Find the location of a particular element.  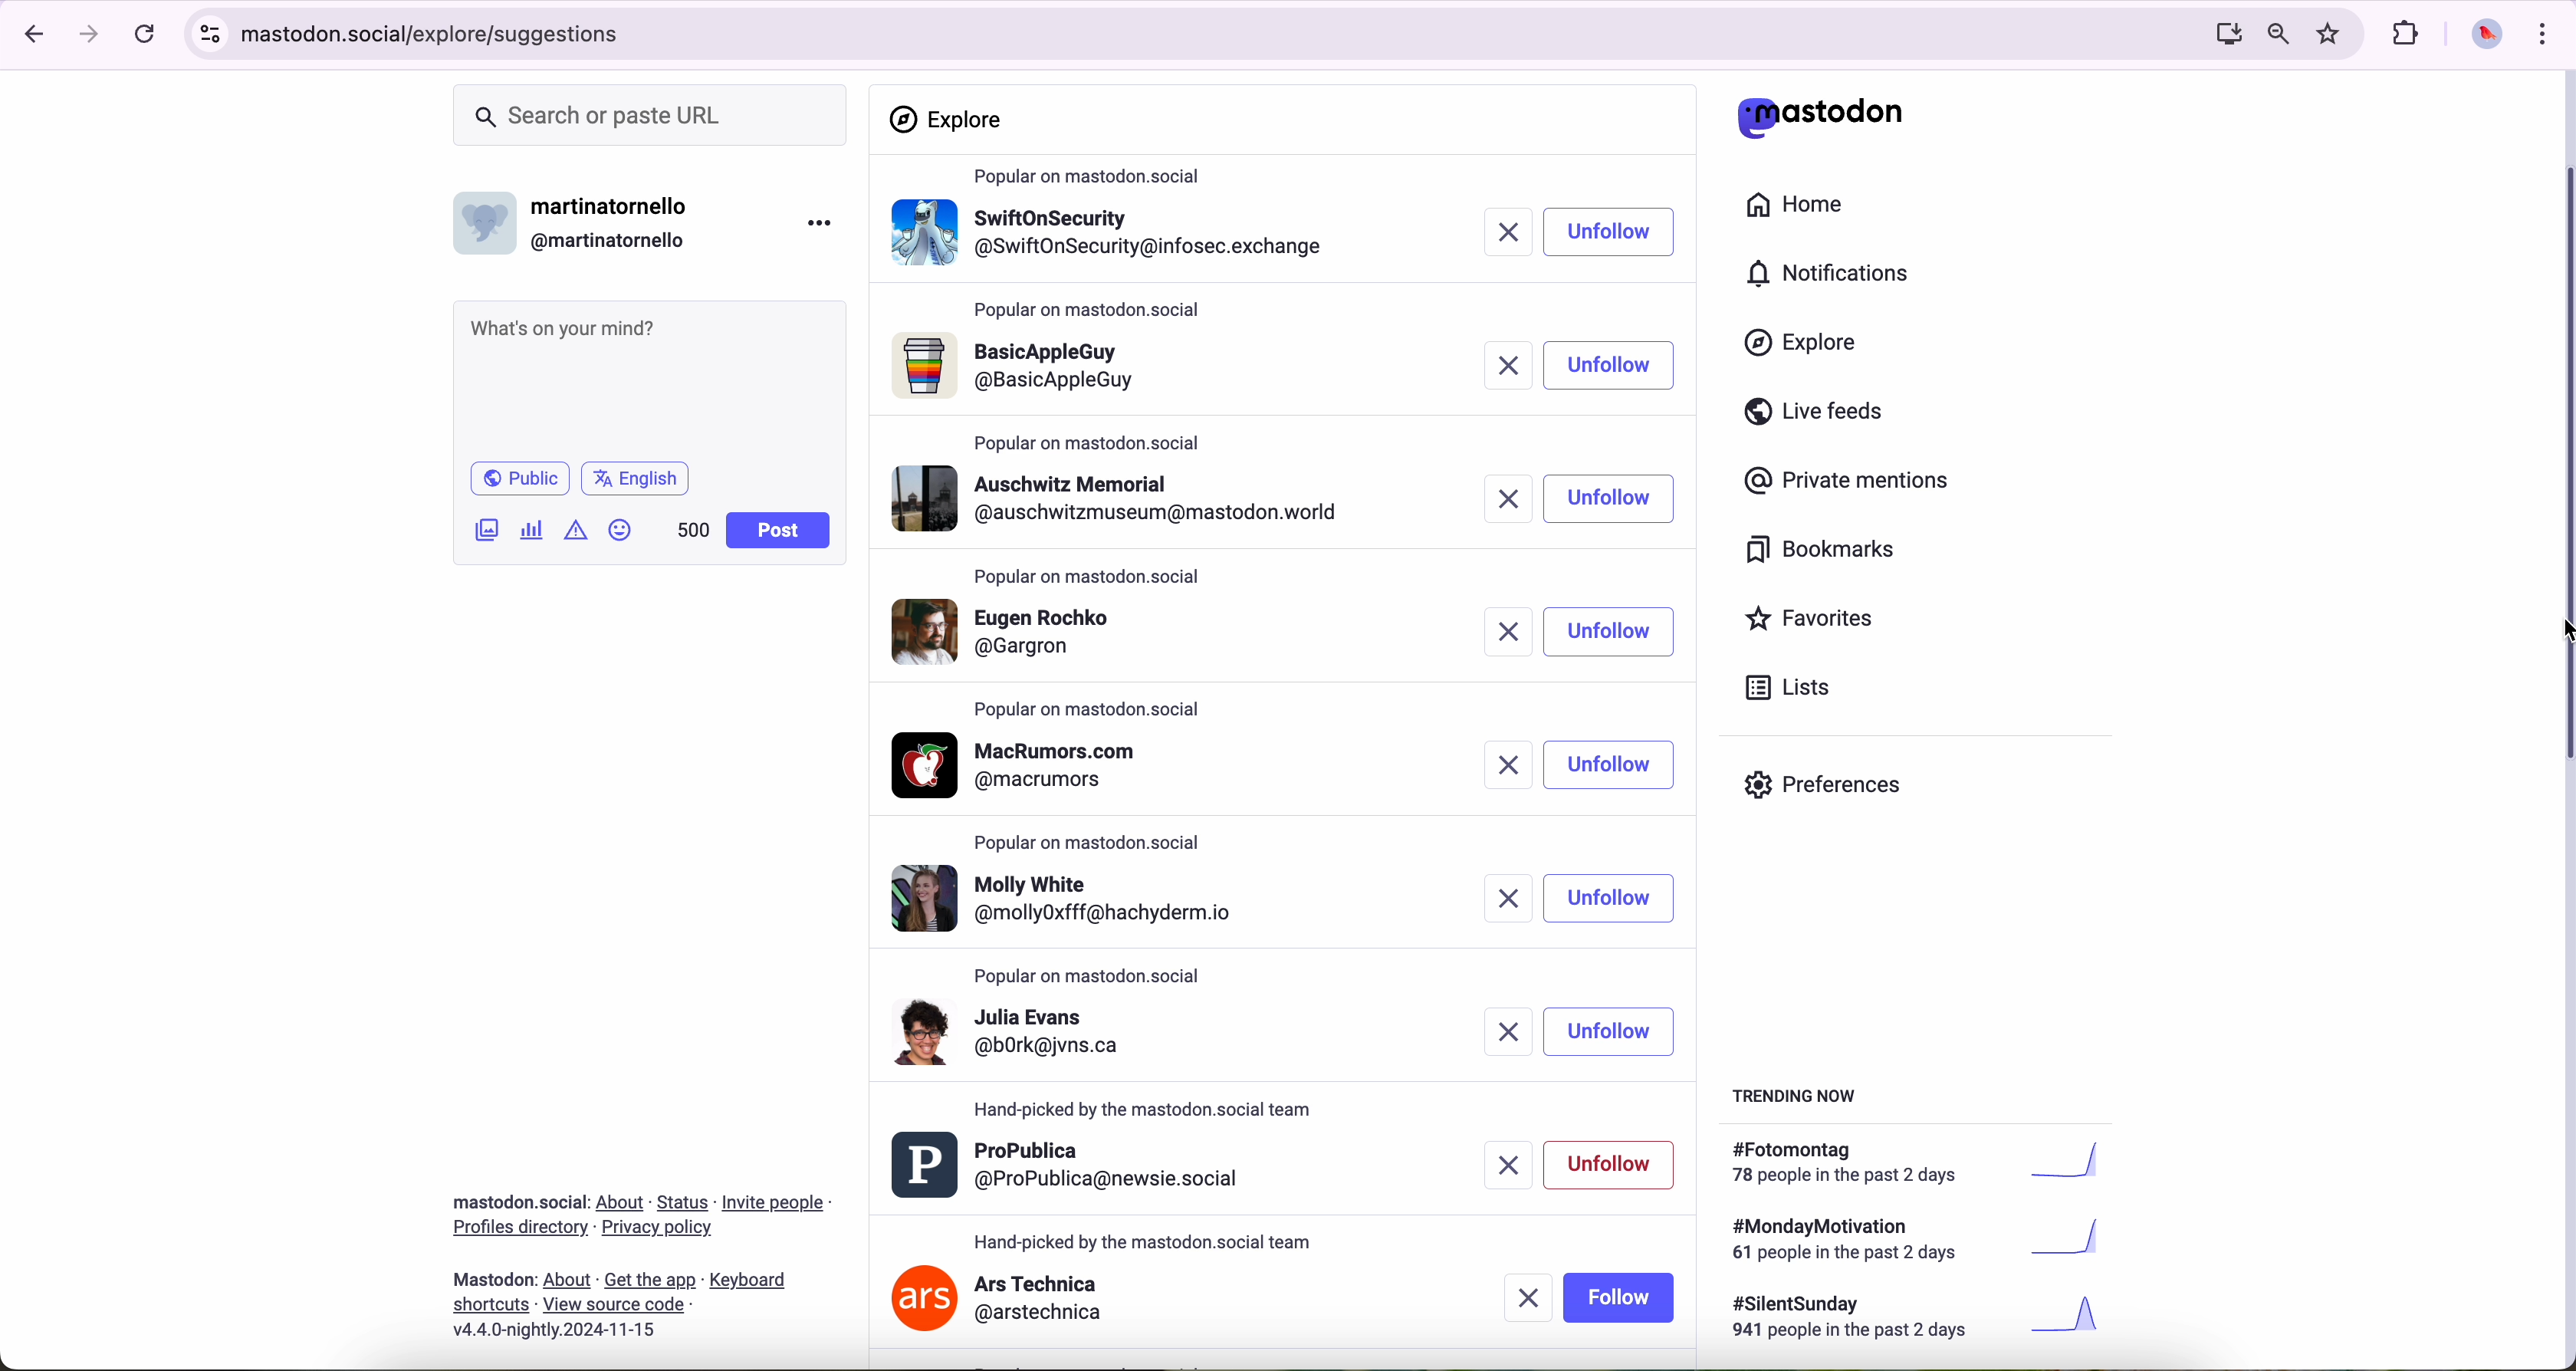

matodon logo is located at coordinates (1821, 117).